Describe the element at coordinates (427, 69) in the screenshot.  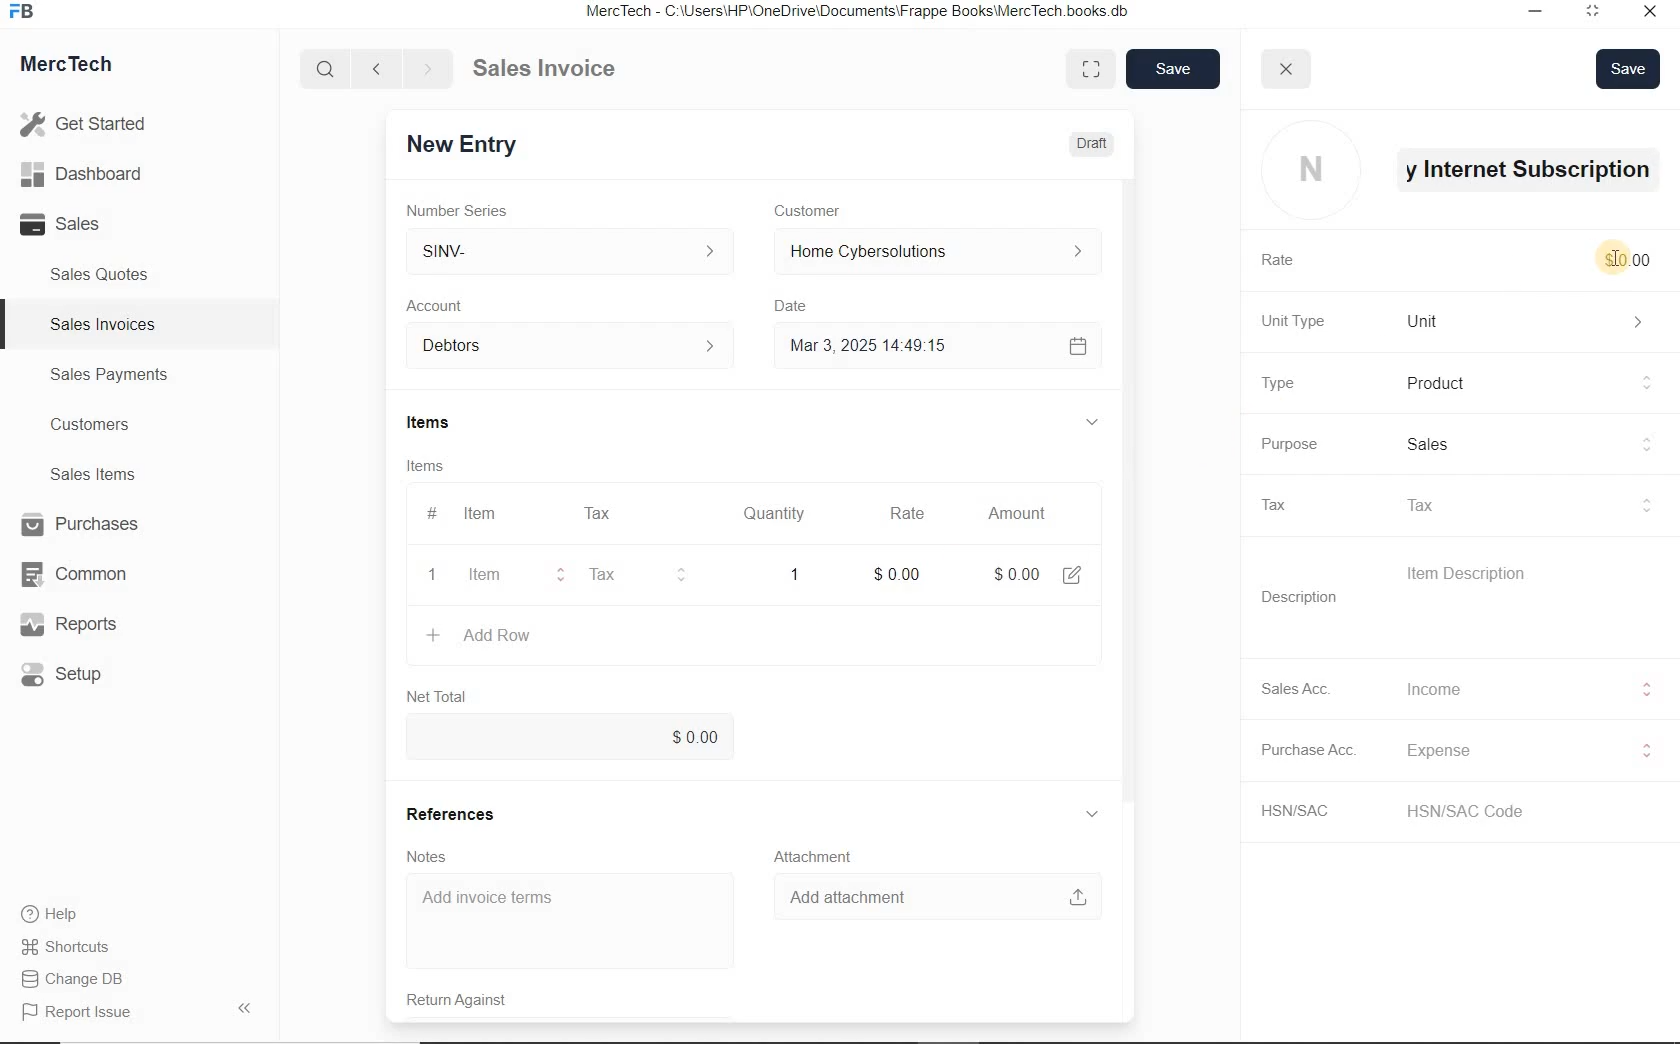
I see `Go forward` at that location.